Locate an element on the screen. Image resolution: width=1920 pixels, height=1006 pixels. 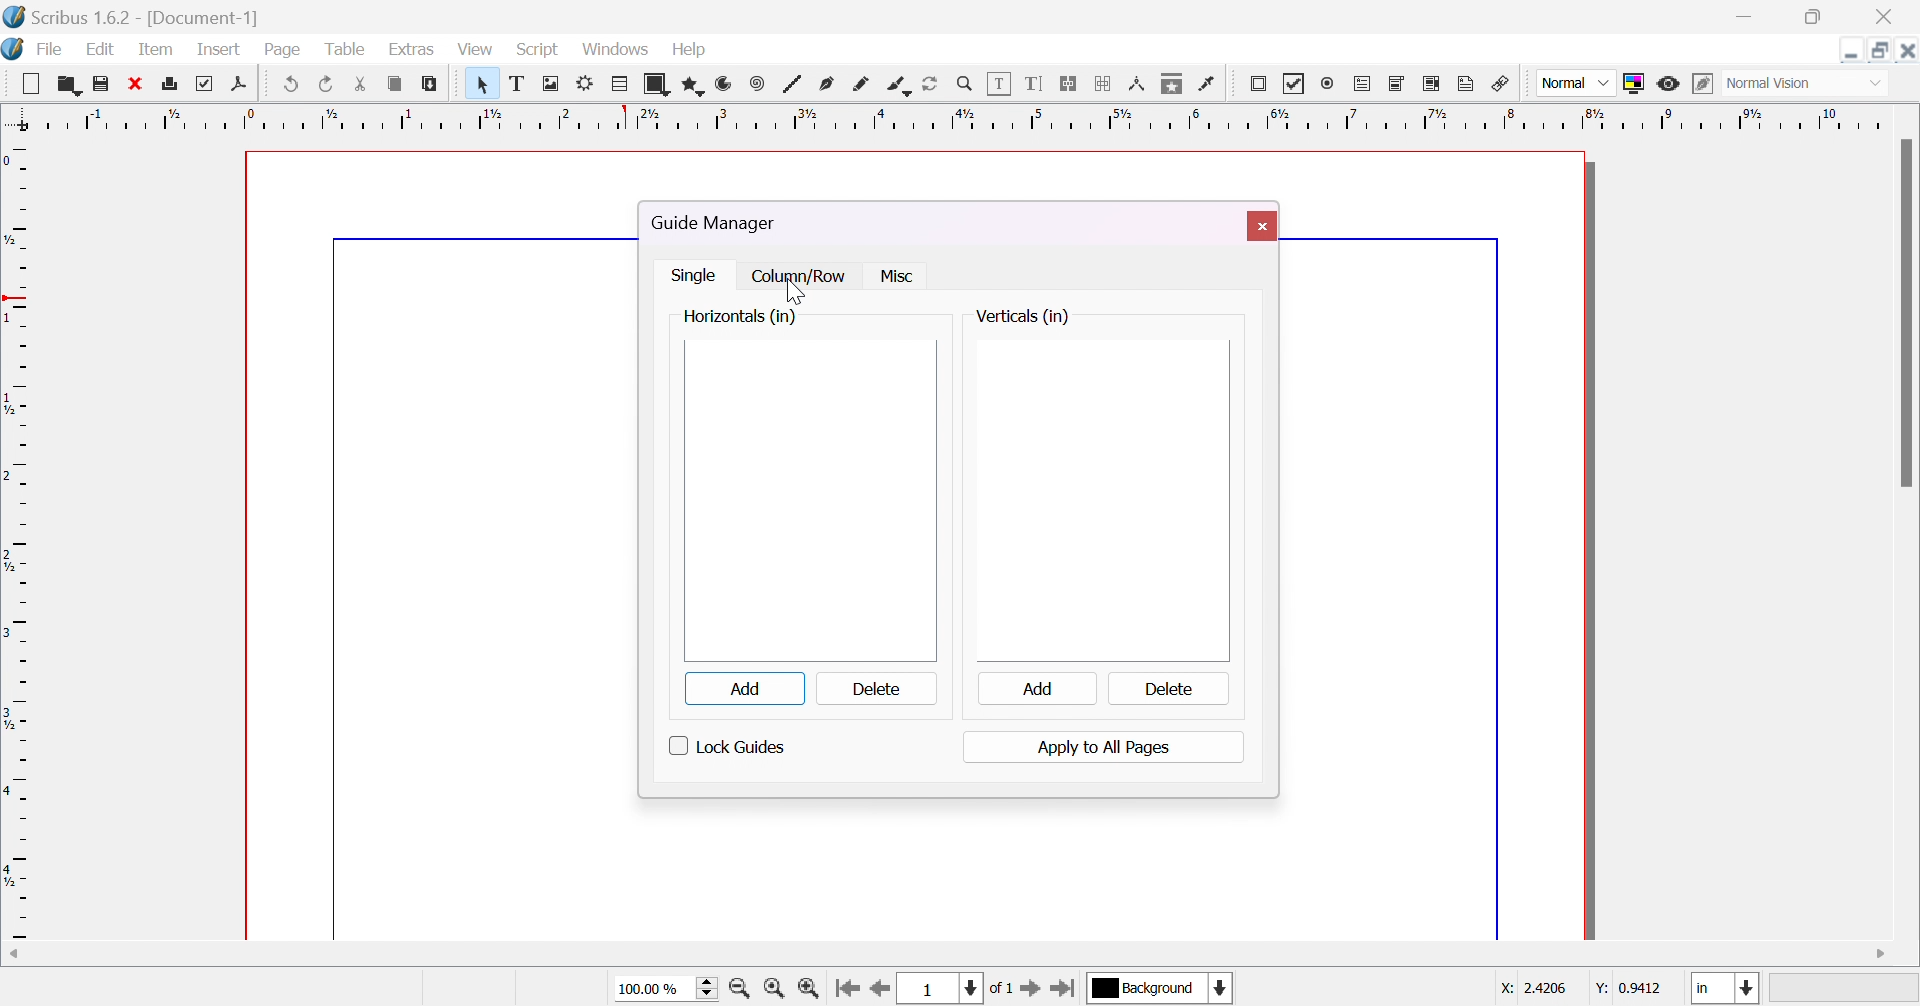
scribus 1.6.2 [Document-1] is located at coordinates (133, 14).